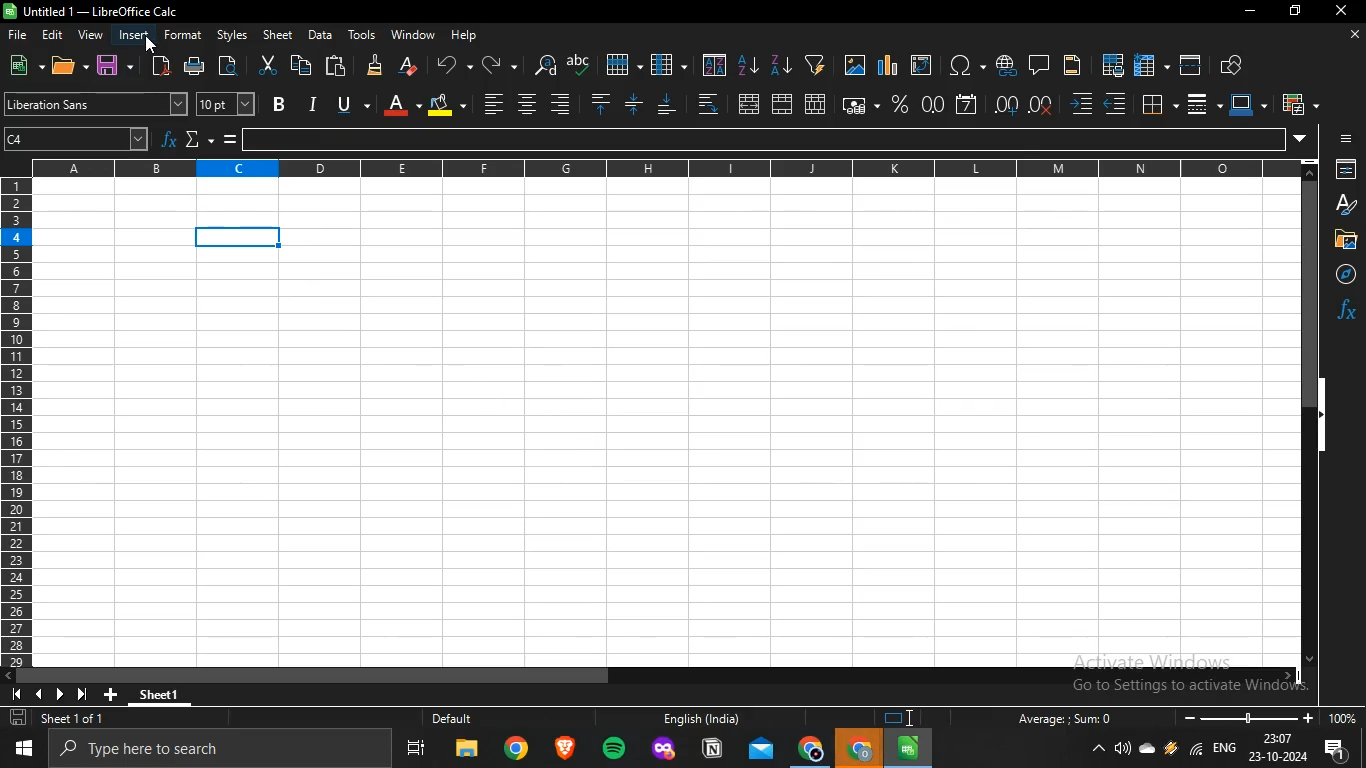 Image resolution: width=1366 pixels, height=768 pixels. I want to click on sort, so click(715, 65).